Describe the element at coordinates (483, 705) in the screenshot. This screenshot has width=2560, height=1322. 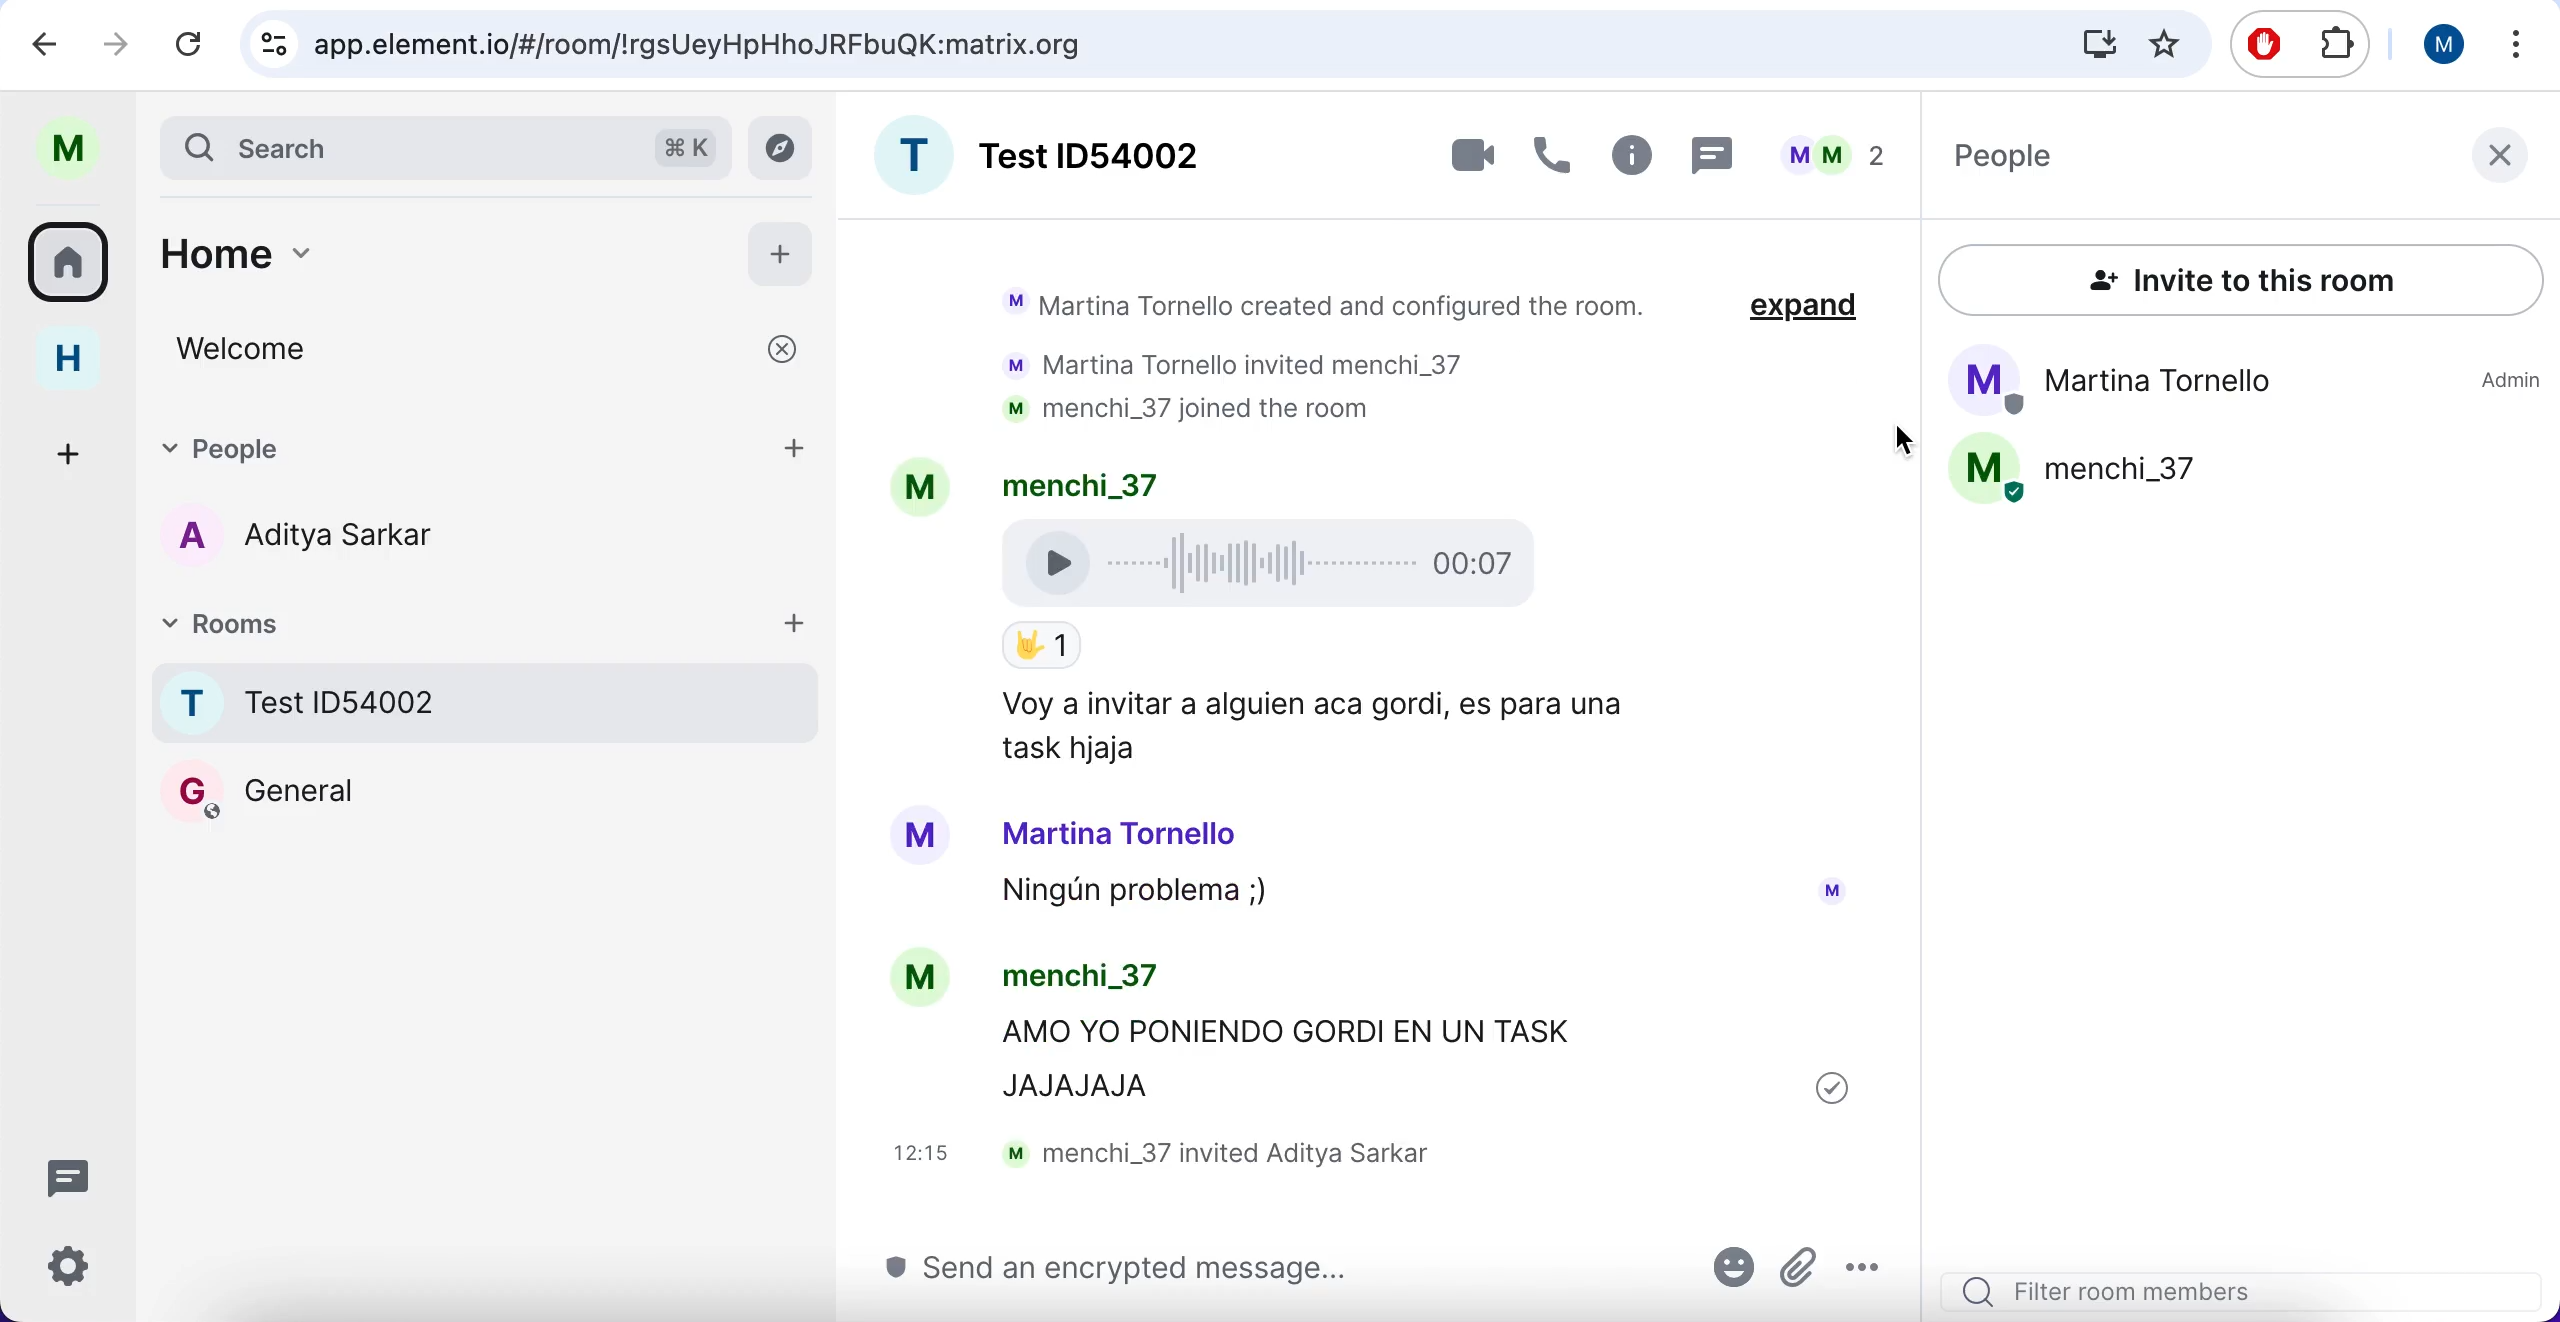
I see `rooms` at that location.